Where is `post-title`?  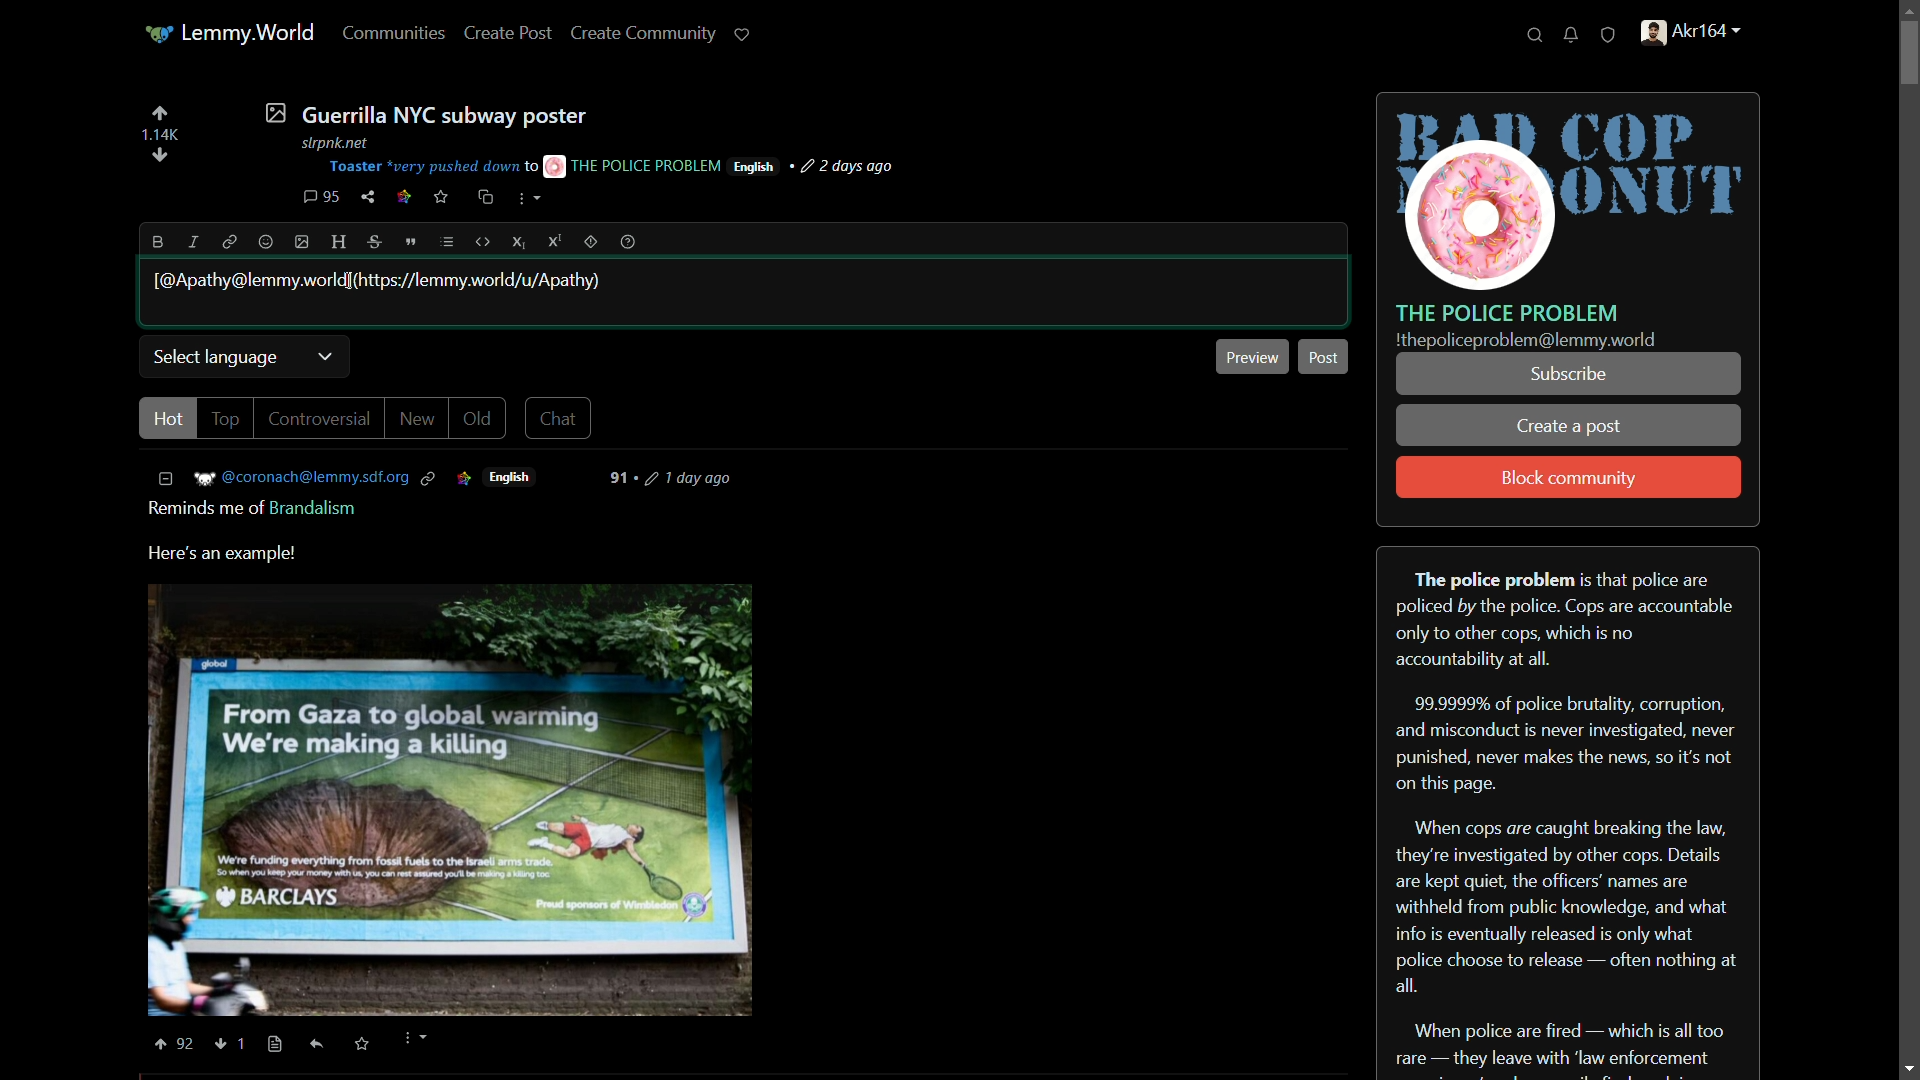
post-title is located at coordinates (425, 113).